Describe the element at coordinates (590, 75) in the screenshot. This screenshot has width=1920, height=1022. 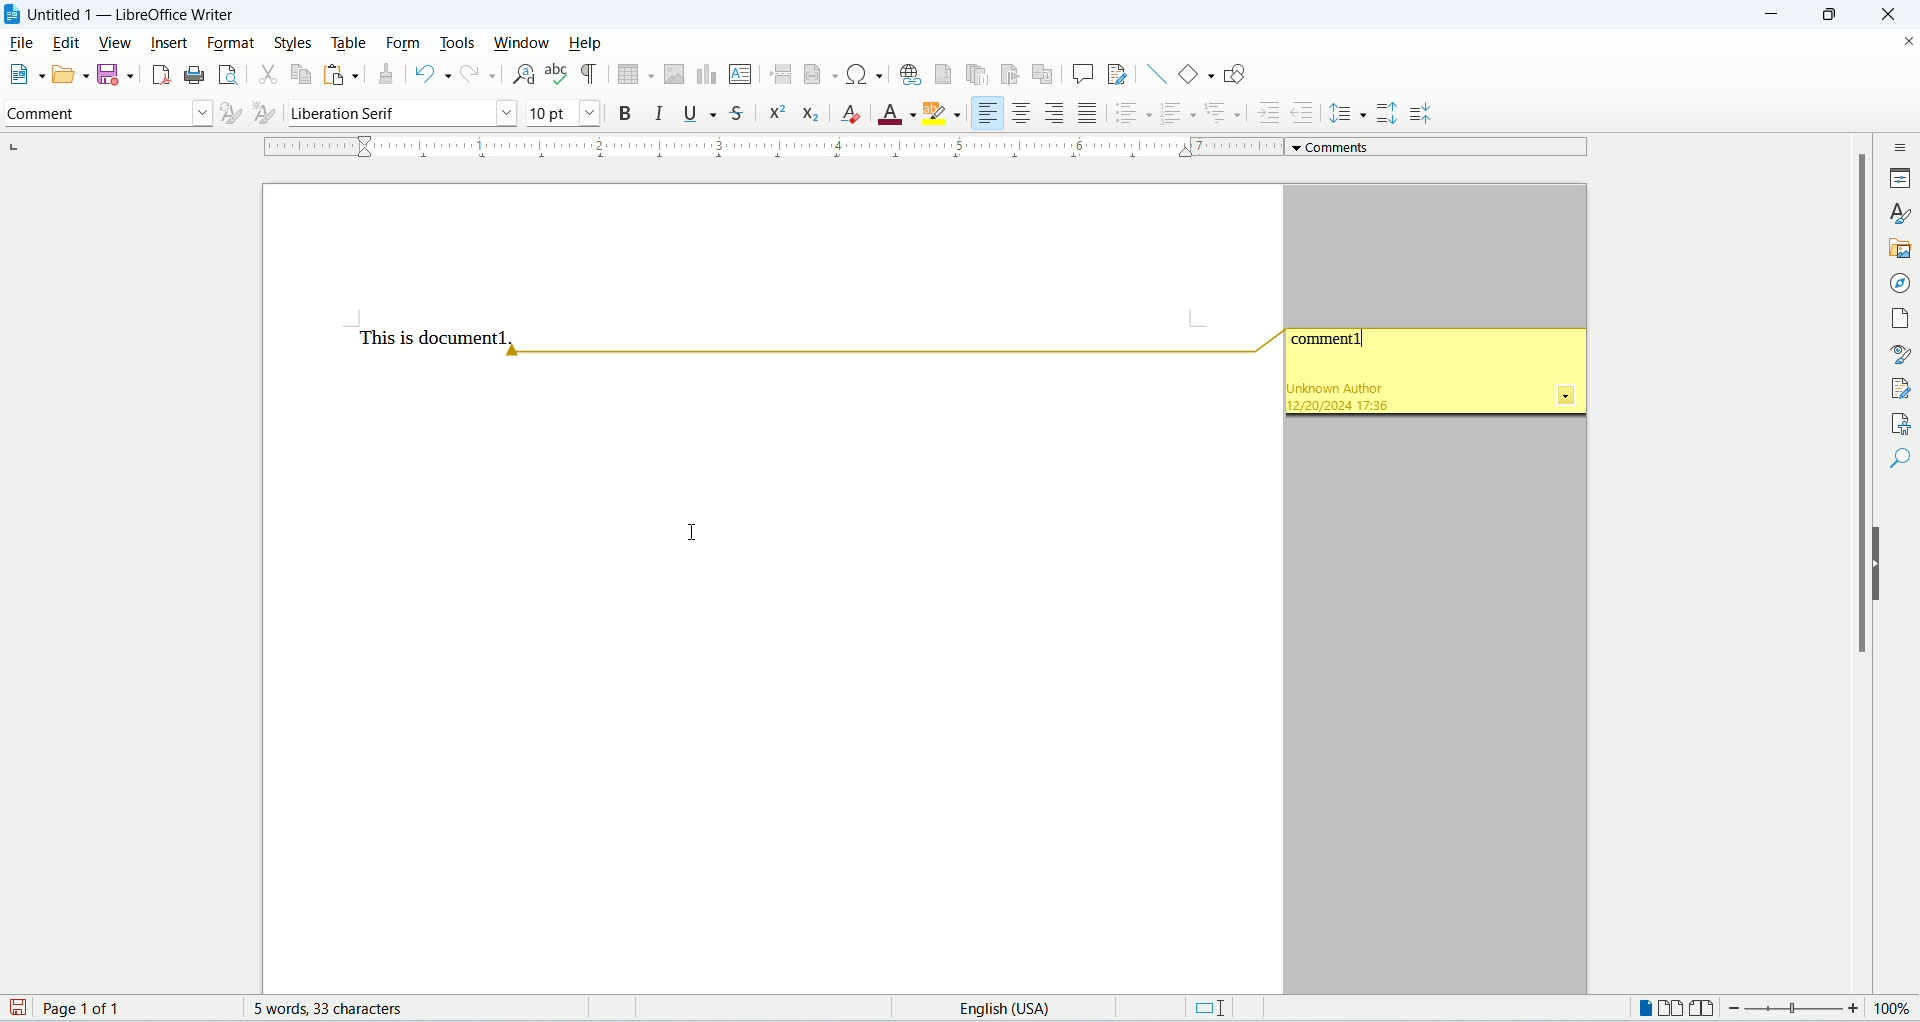
I see `formatting marks` at that location.